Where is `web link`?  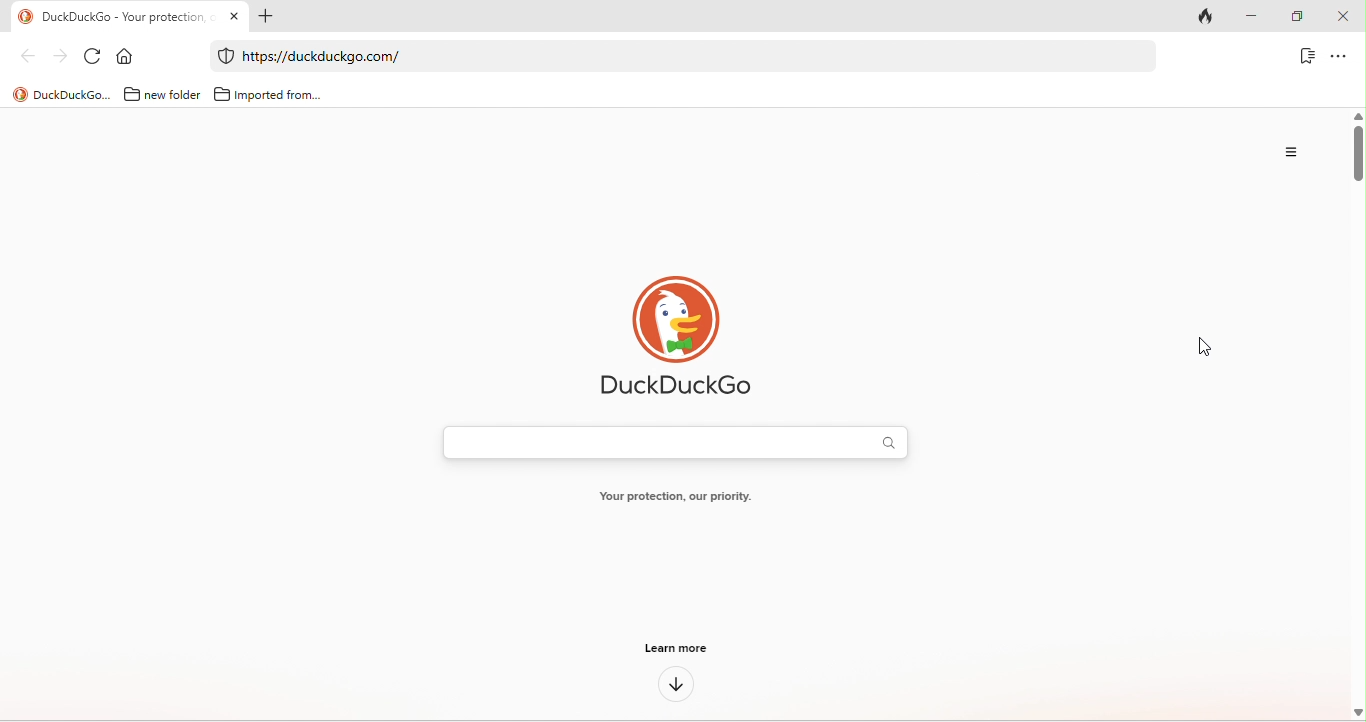
web link is located at coordinates (672, 56).